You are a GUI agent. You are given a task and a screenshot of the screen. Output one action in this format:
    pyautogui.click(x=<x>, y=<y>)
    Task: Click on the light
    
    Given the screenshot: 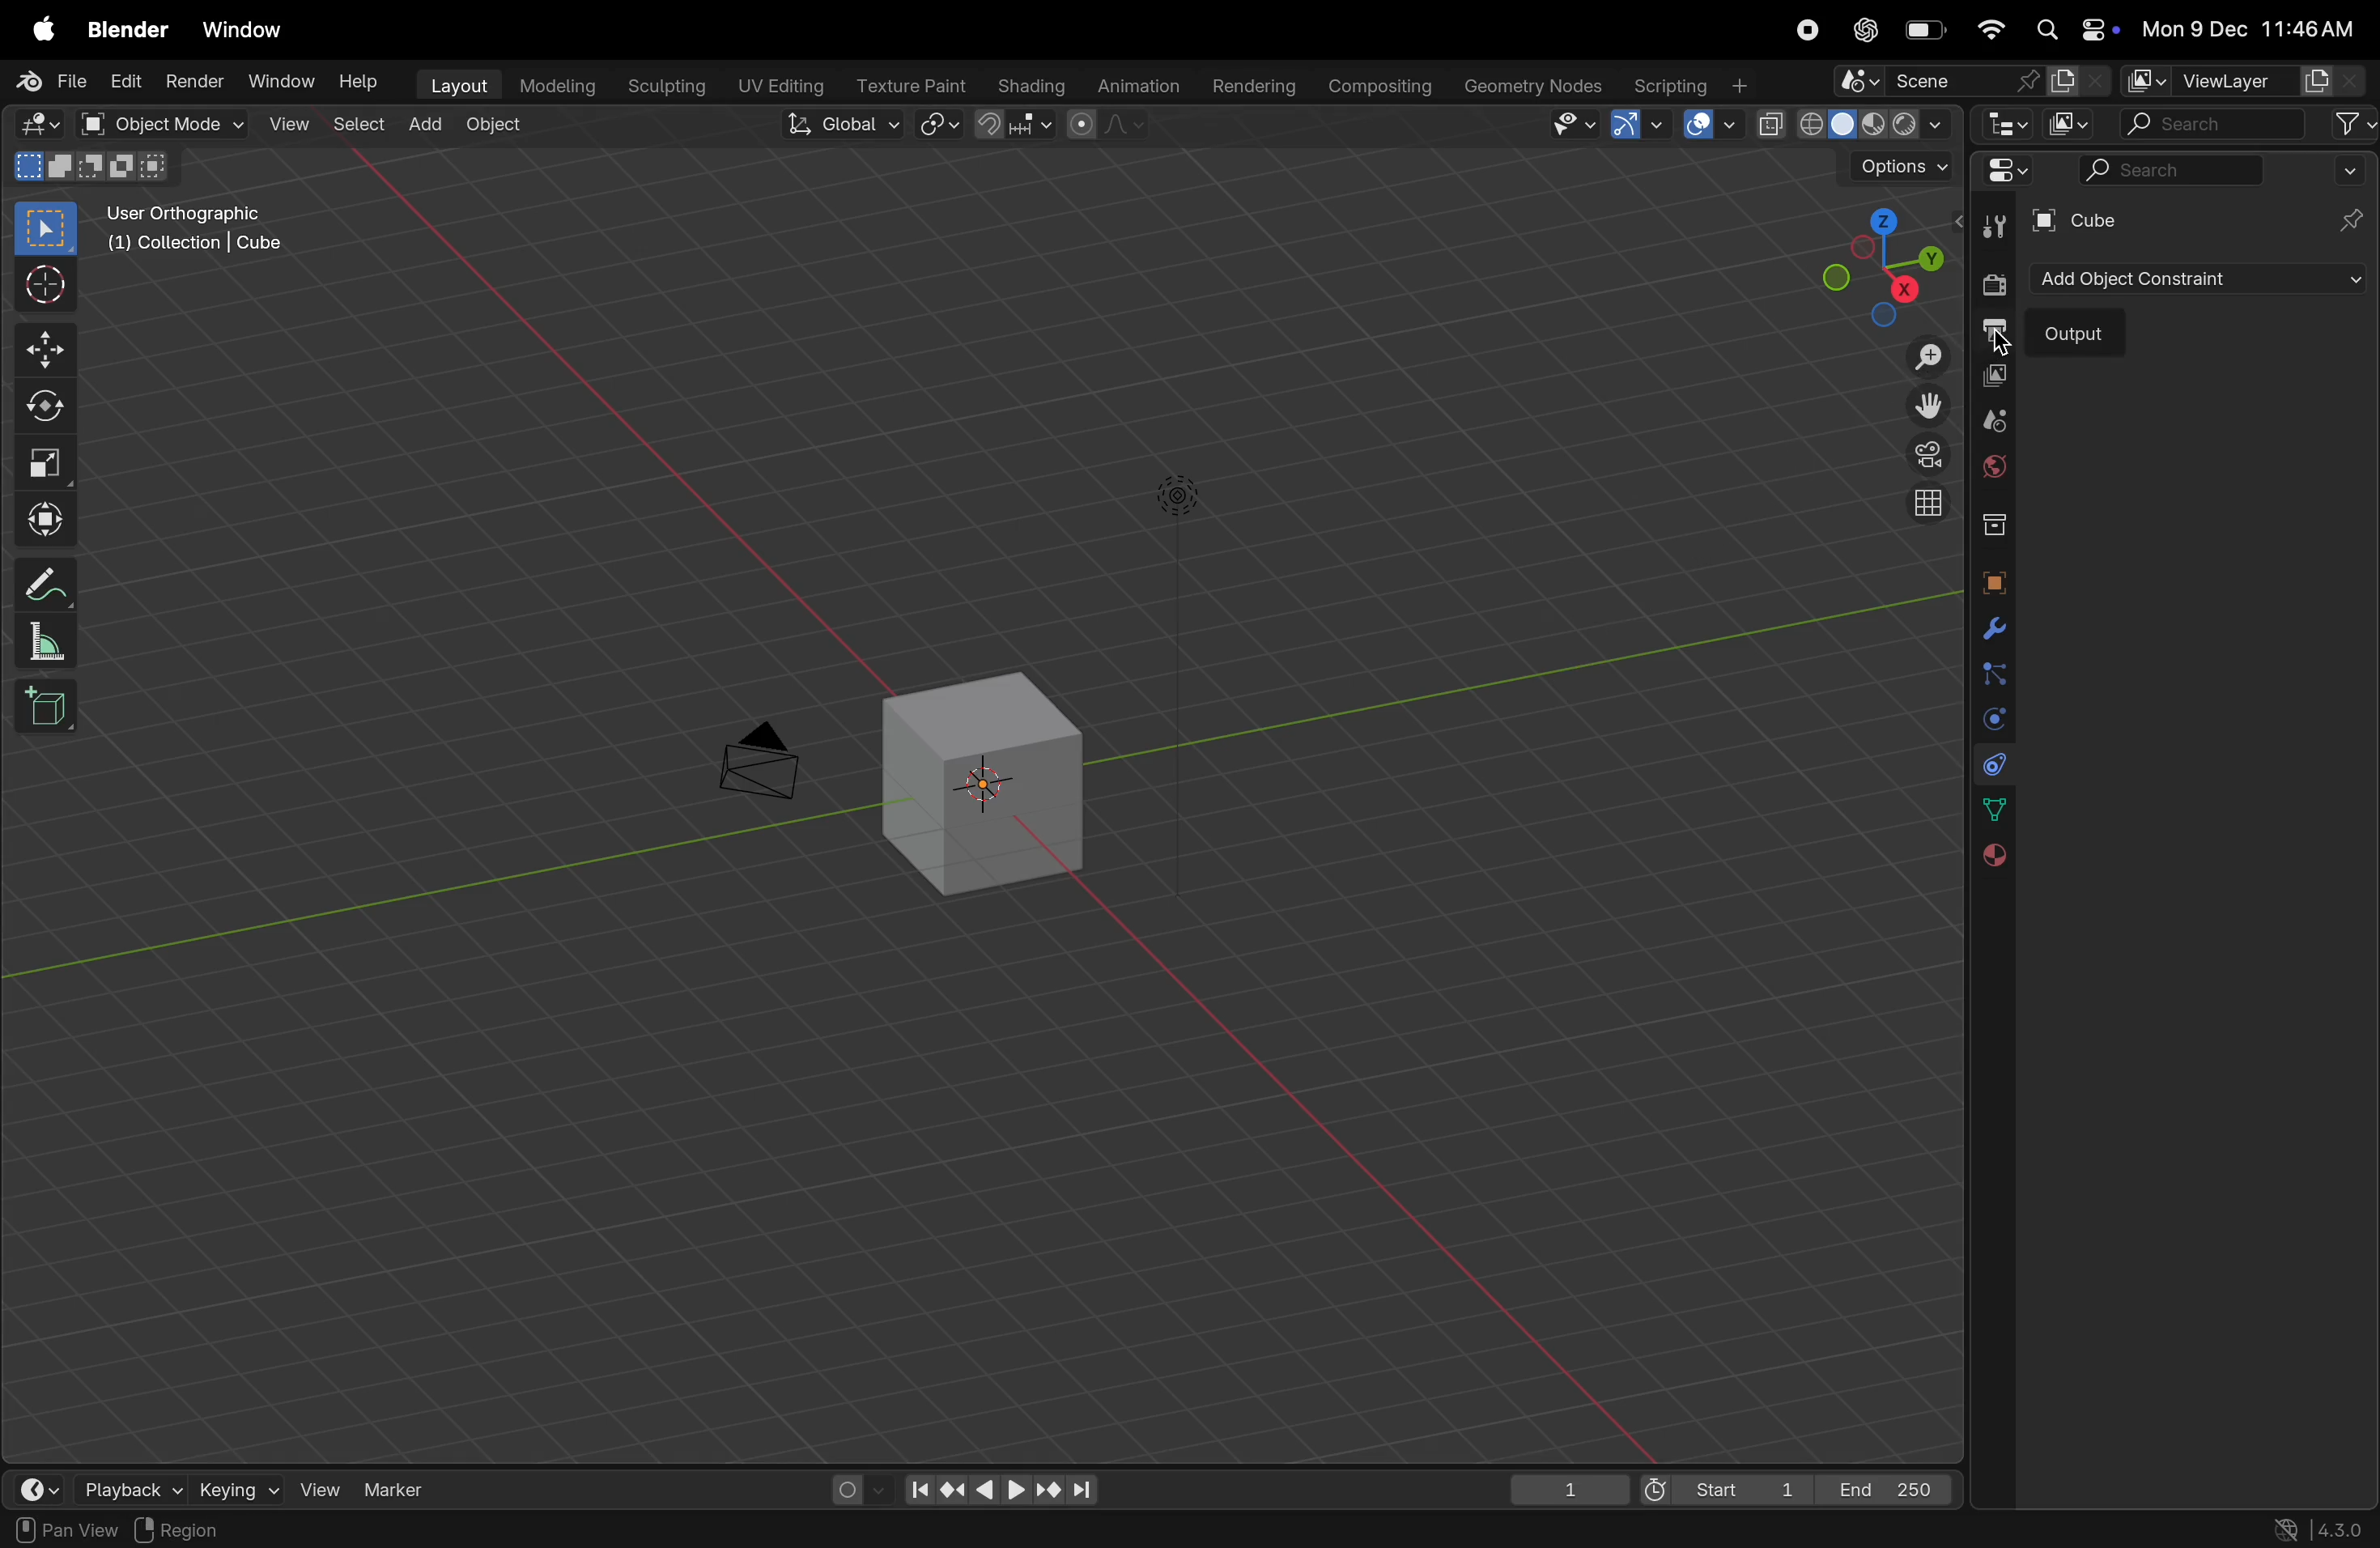 What is the action you would take?
    pyautogui.click(x=1180, y=496)
    